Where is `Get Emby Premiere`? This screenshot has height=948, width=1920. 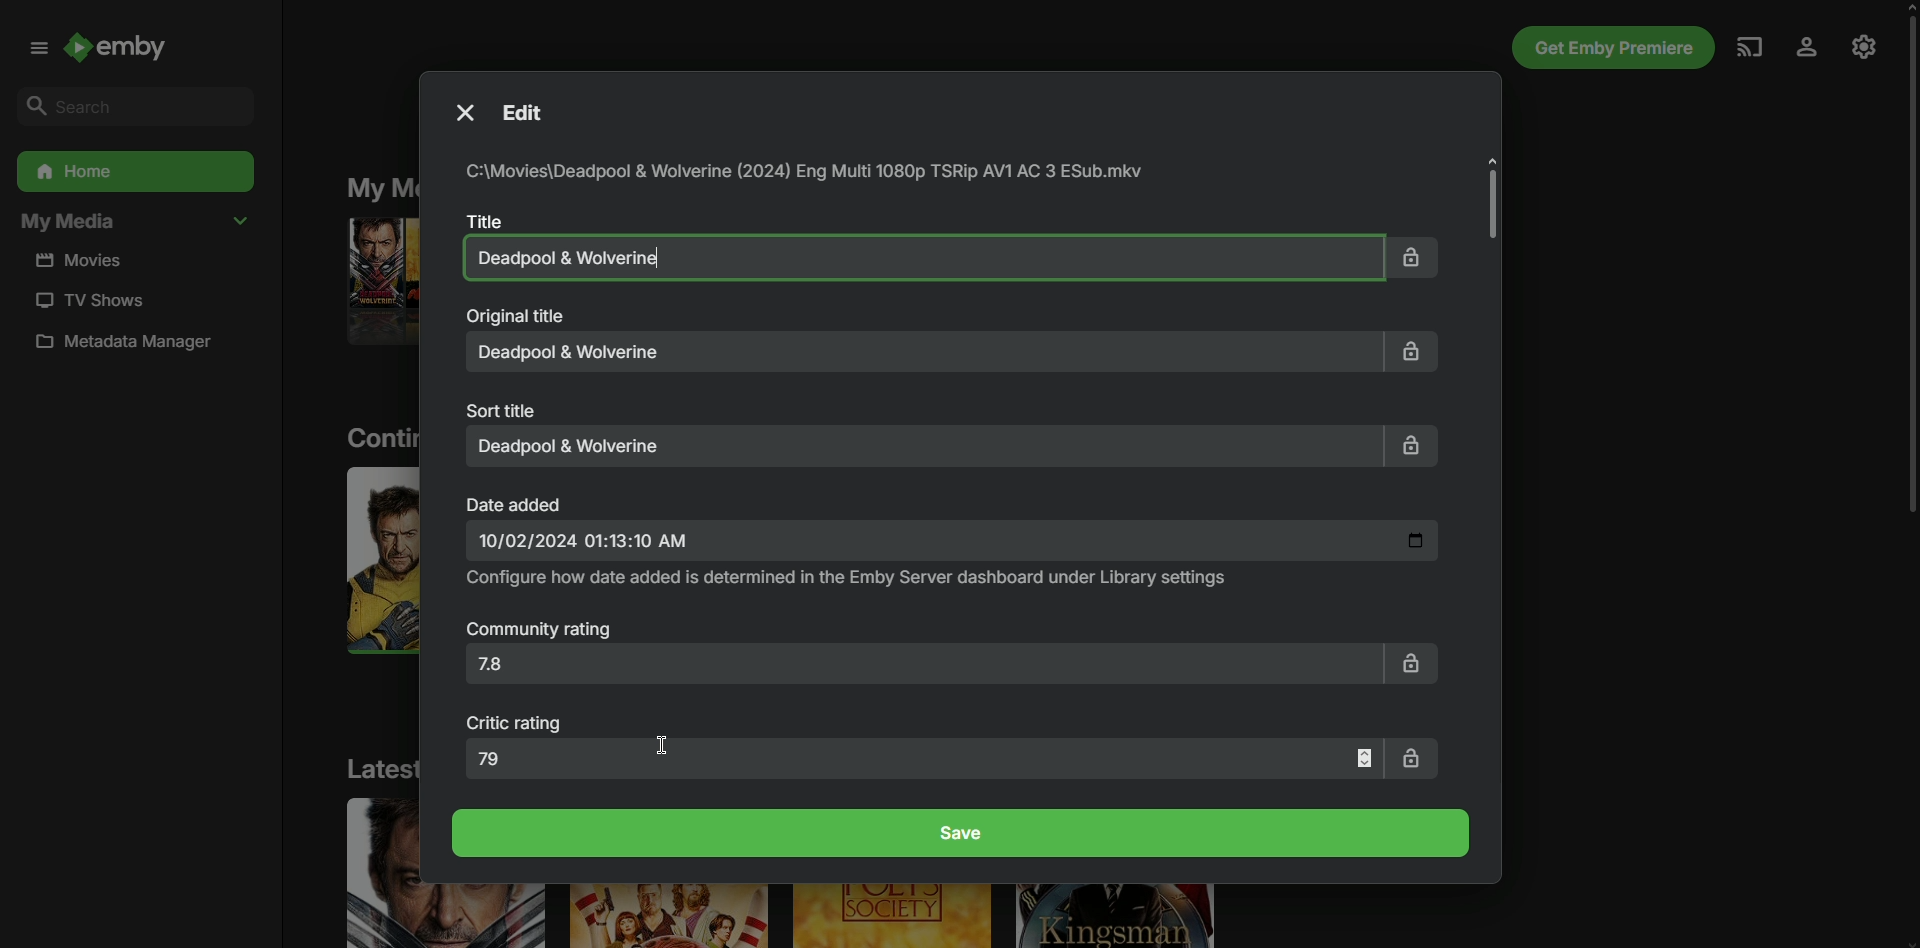 Get Emby Premiere is located at coordinates (1609, 48).